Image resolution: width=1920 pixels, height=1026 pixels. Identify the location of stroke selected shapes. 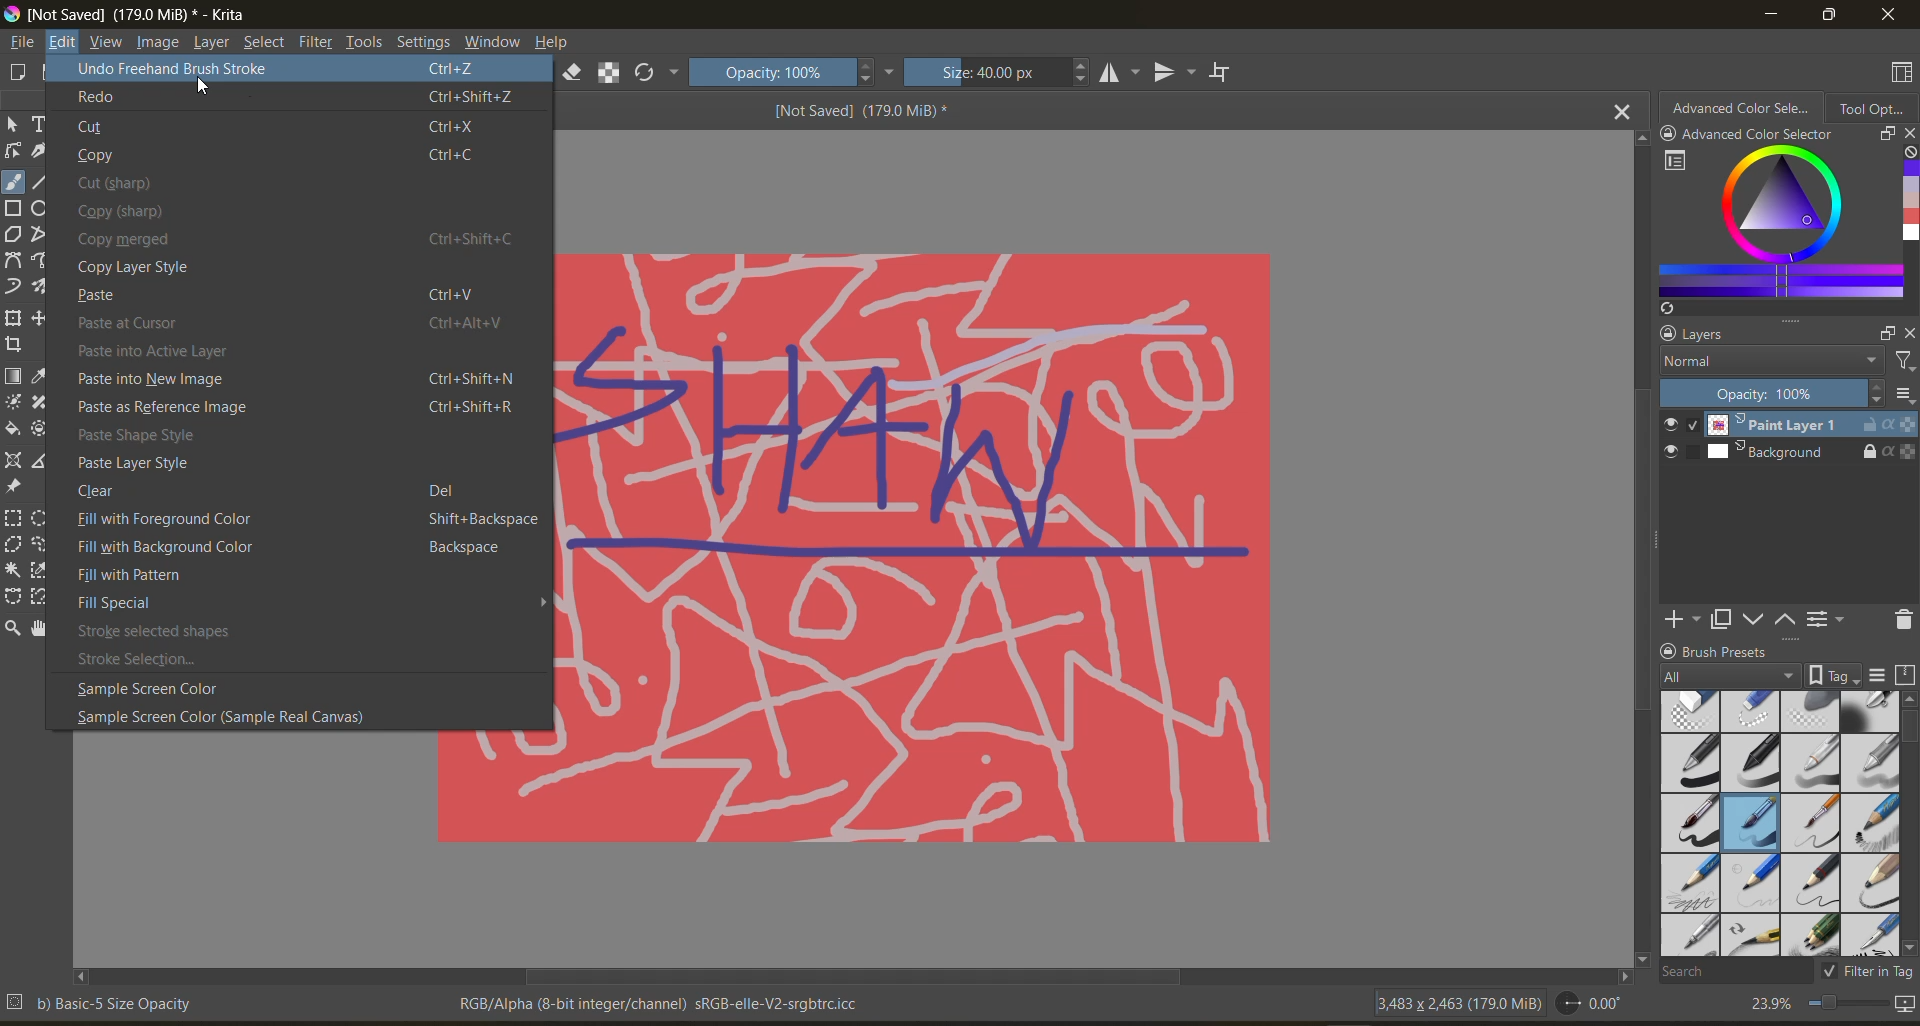
(167, 628).